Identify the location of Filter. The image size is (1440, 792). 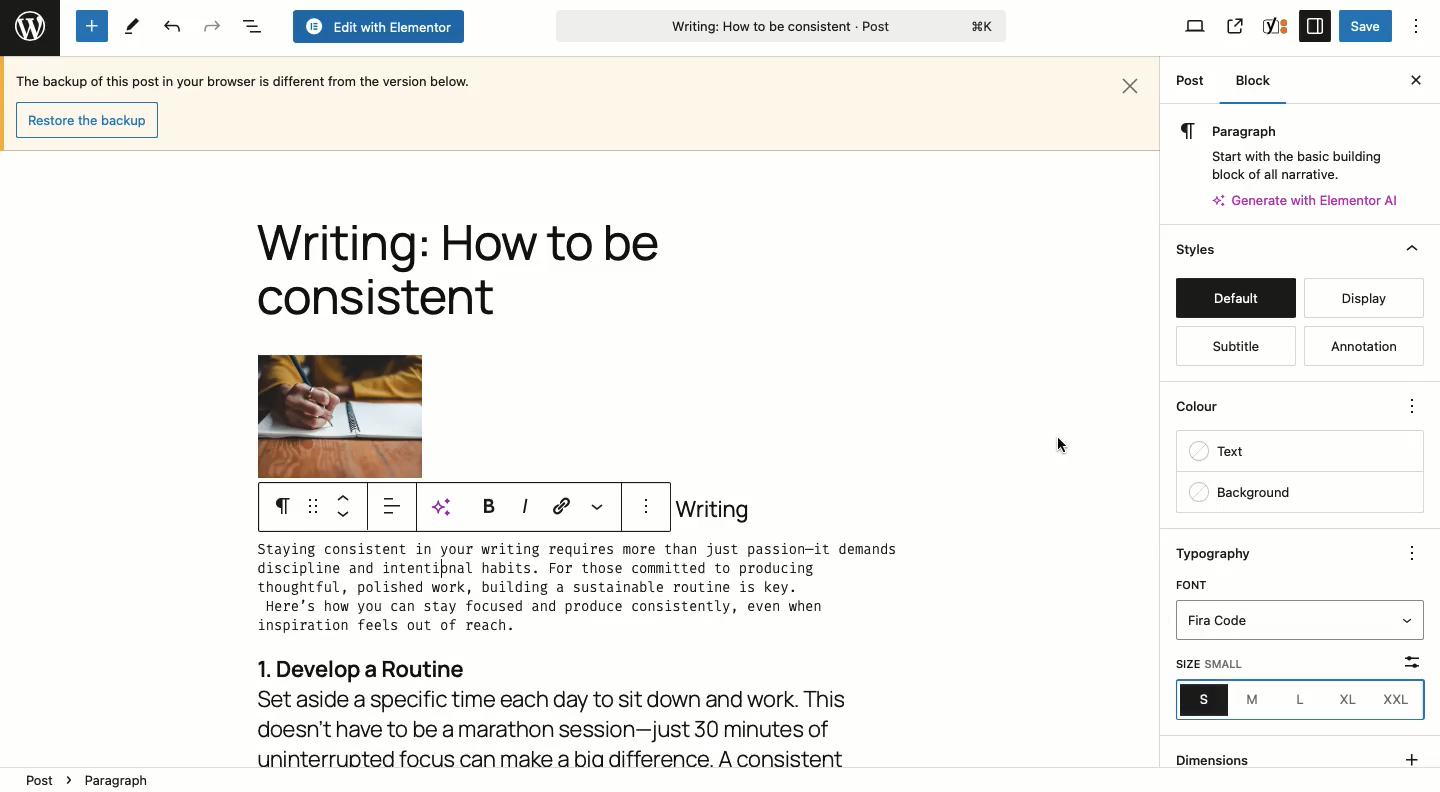
(1398, 660).